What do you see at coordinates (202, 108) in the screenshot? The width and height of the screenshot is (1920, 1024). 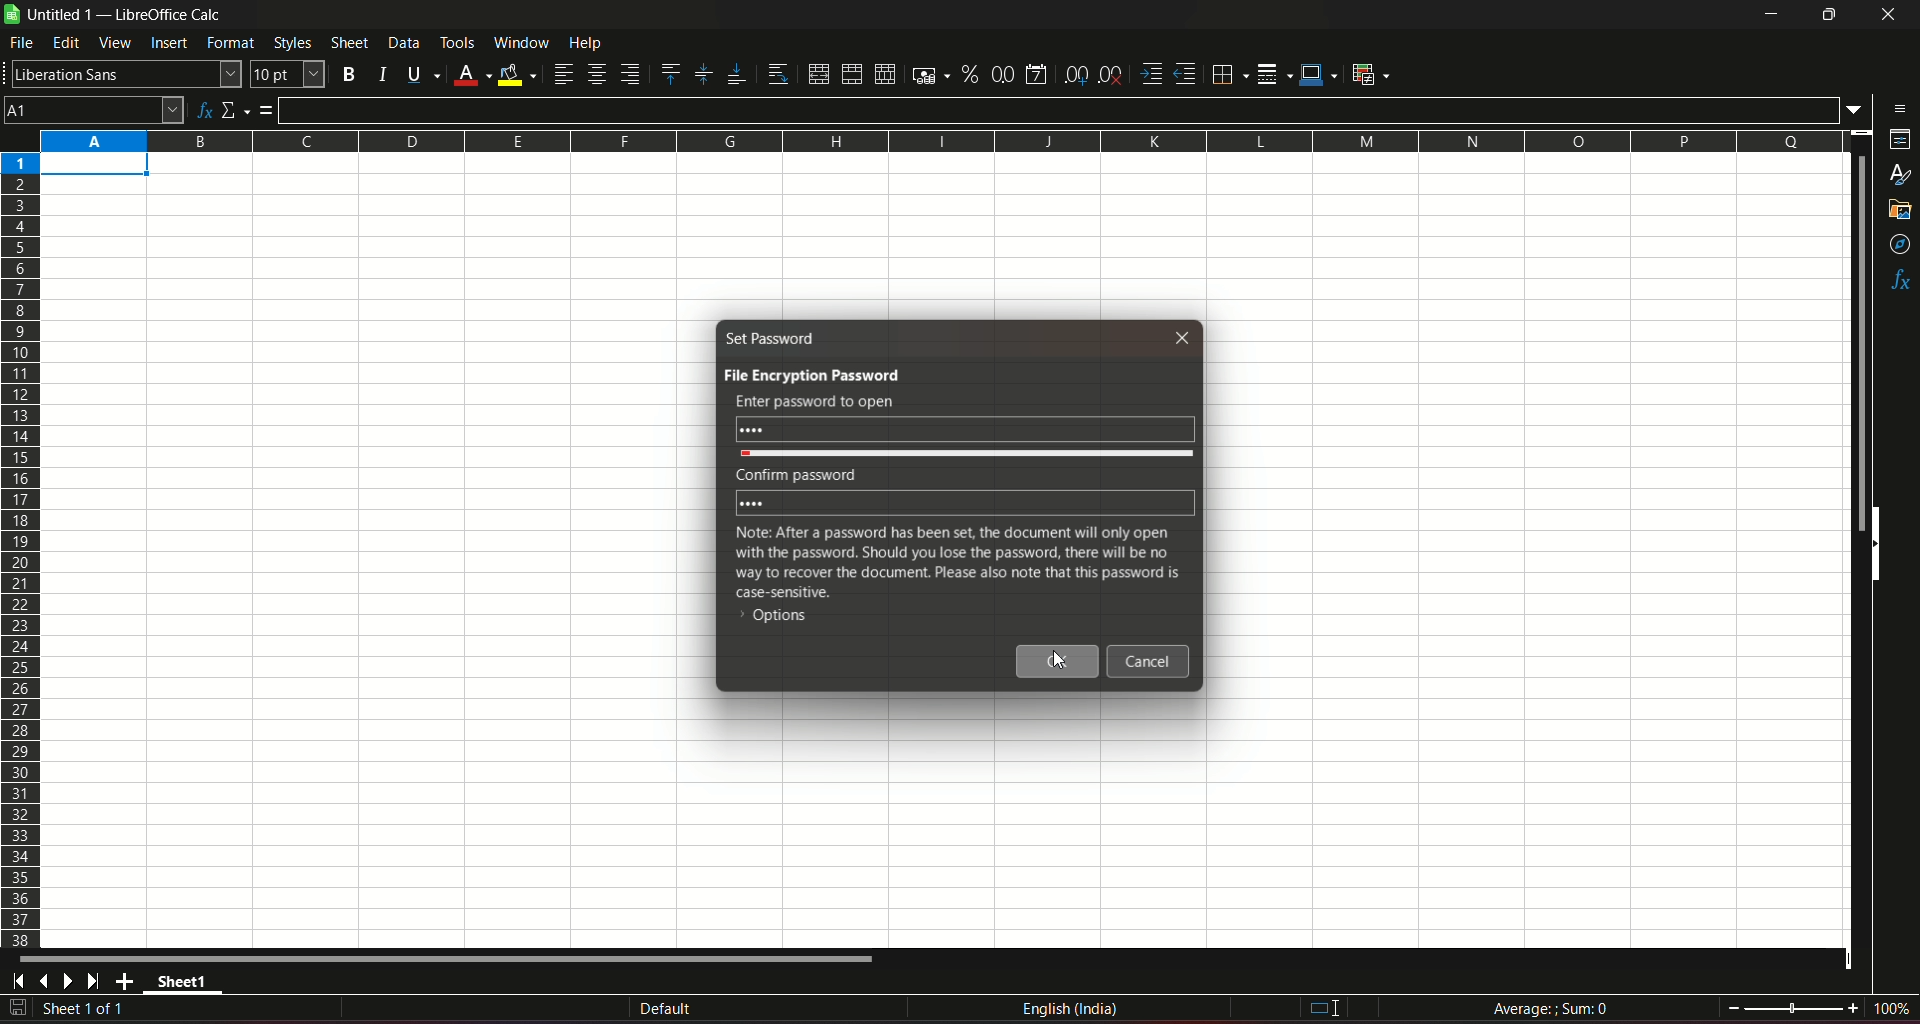 I see `function wizard` at bounding box center [202, 108].